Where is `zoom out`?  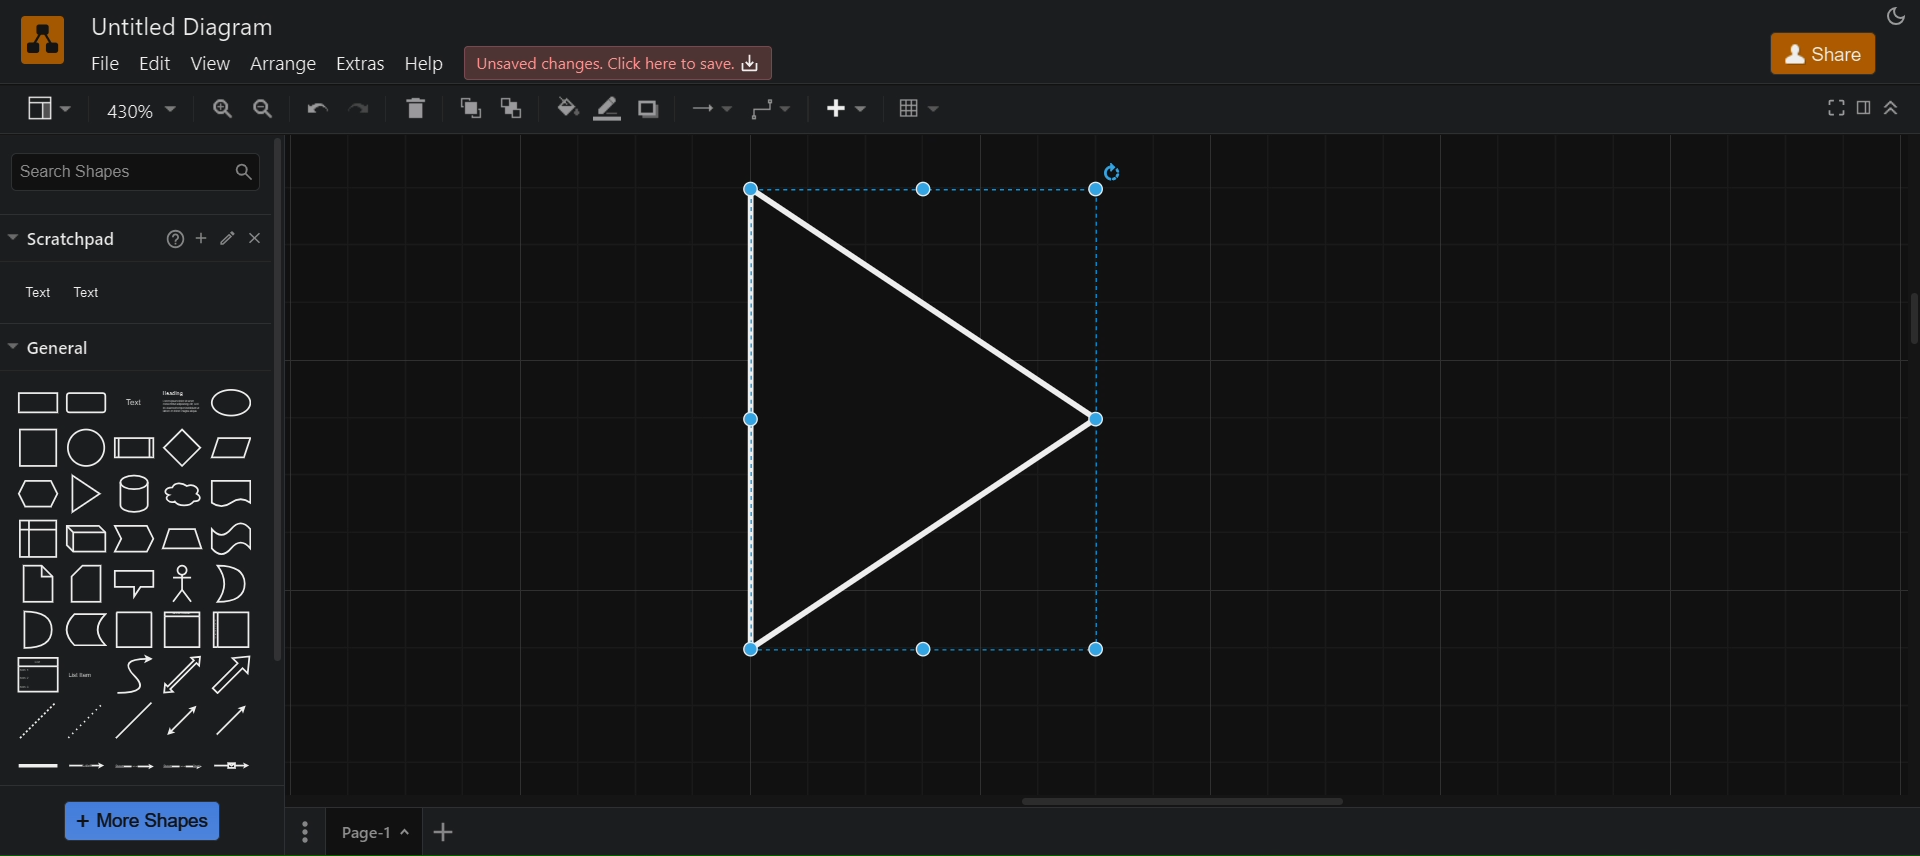 zoom out is located at coordinates (264, 108).